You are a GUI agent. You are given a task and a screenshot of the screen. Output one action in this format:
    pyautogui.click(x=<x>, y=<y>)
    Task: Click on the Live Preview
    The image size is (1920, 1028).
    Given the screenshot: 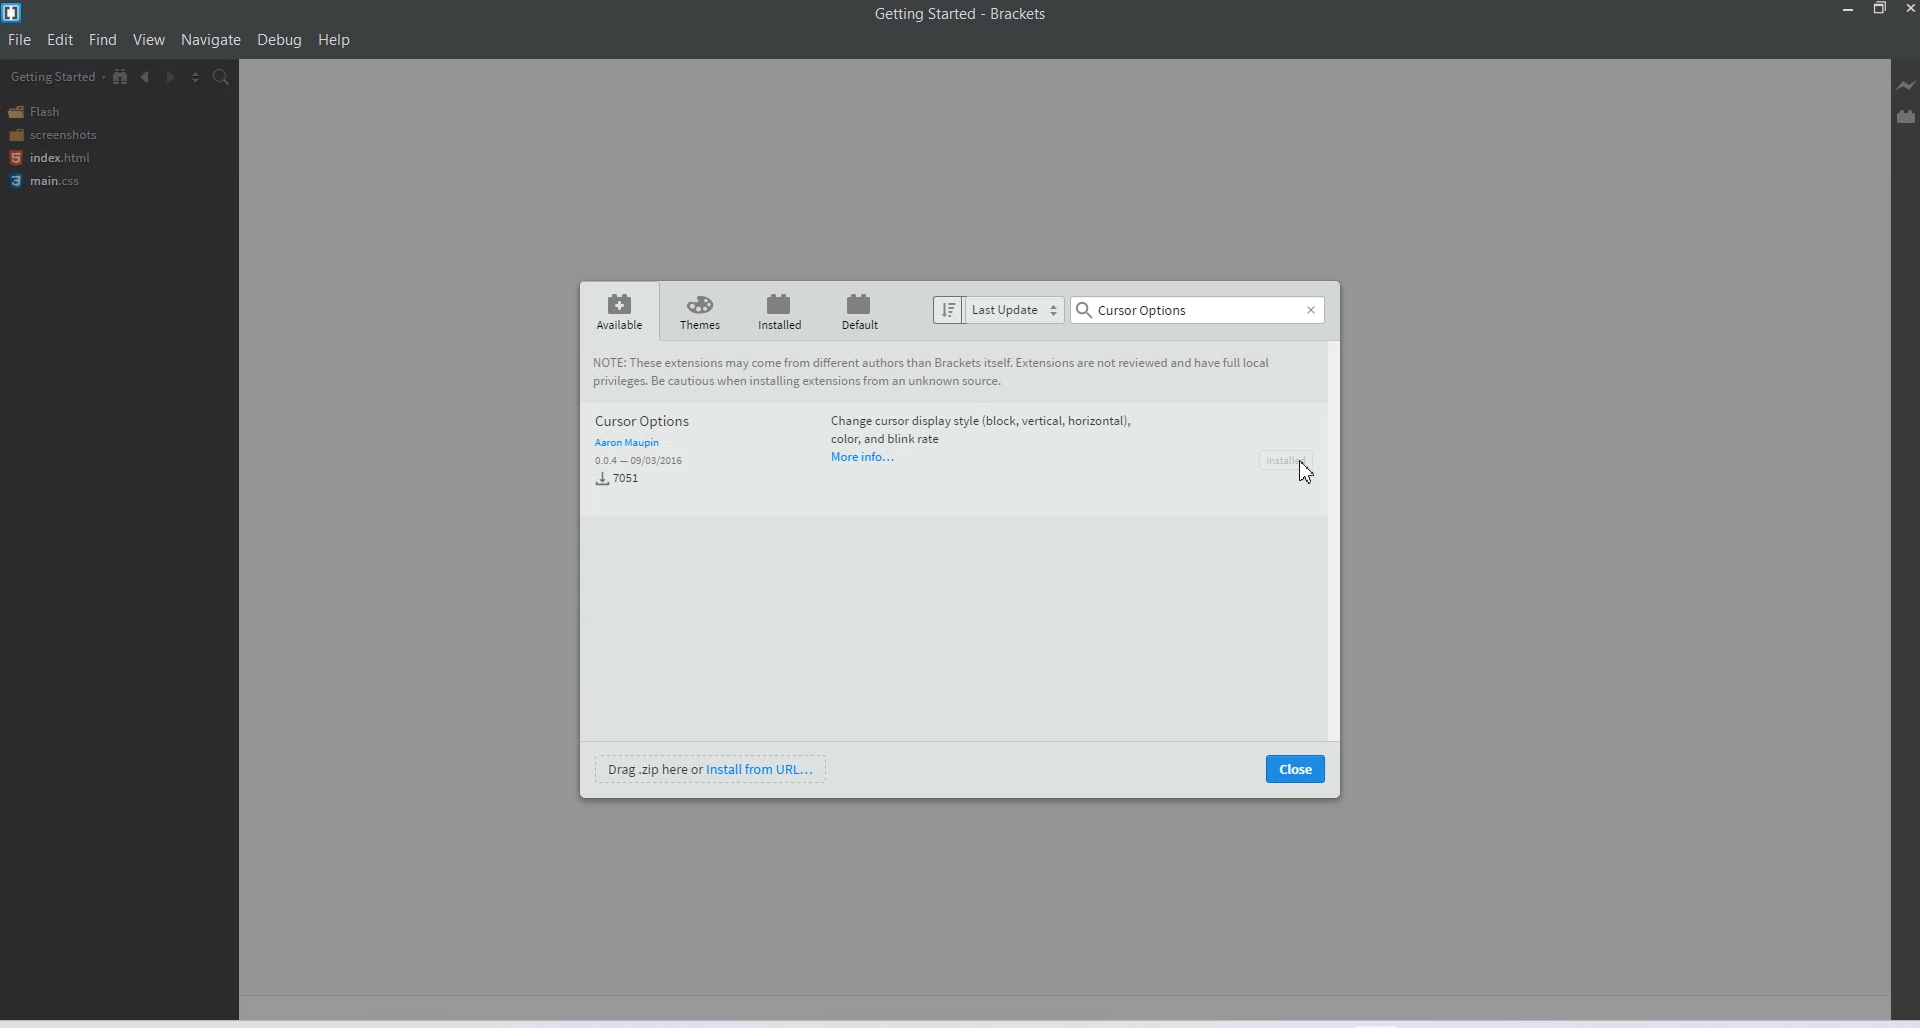 What is the action you would take?
    pyautogui.click(x=1906, y=85)
    